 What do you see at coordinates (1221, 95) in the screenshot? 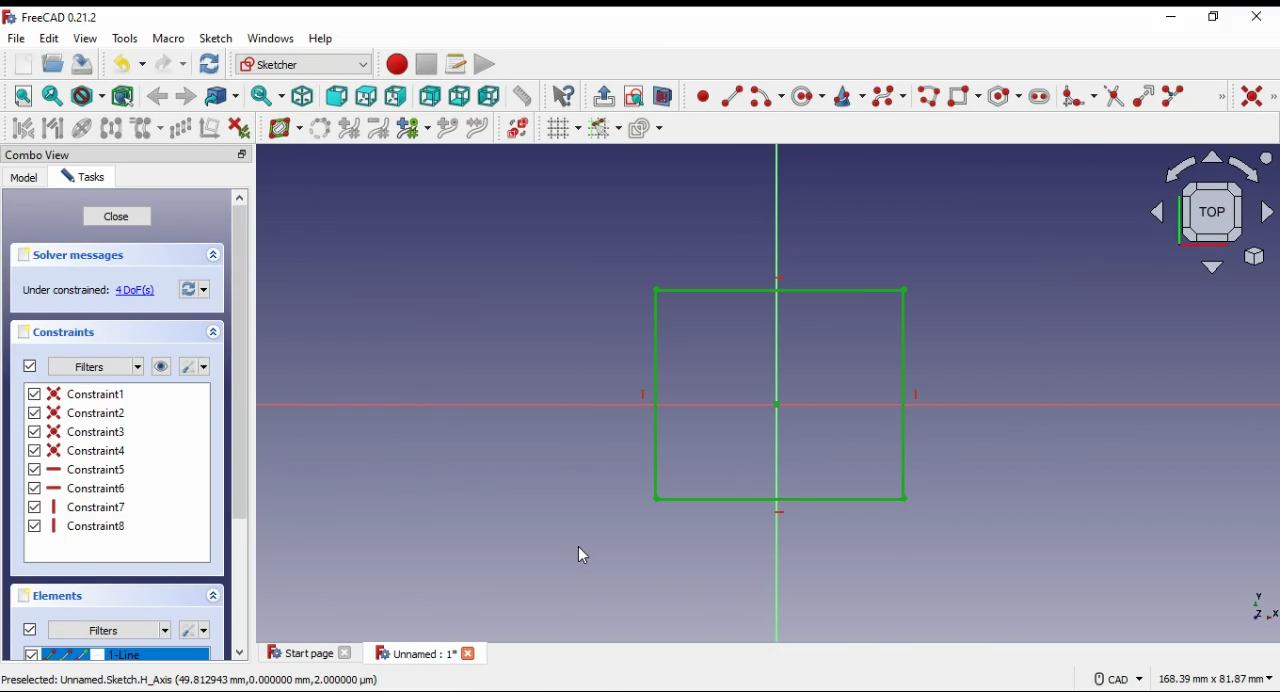
I see `sketcher geometries` at bounding box center [1221, 95].